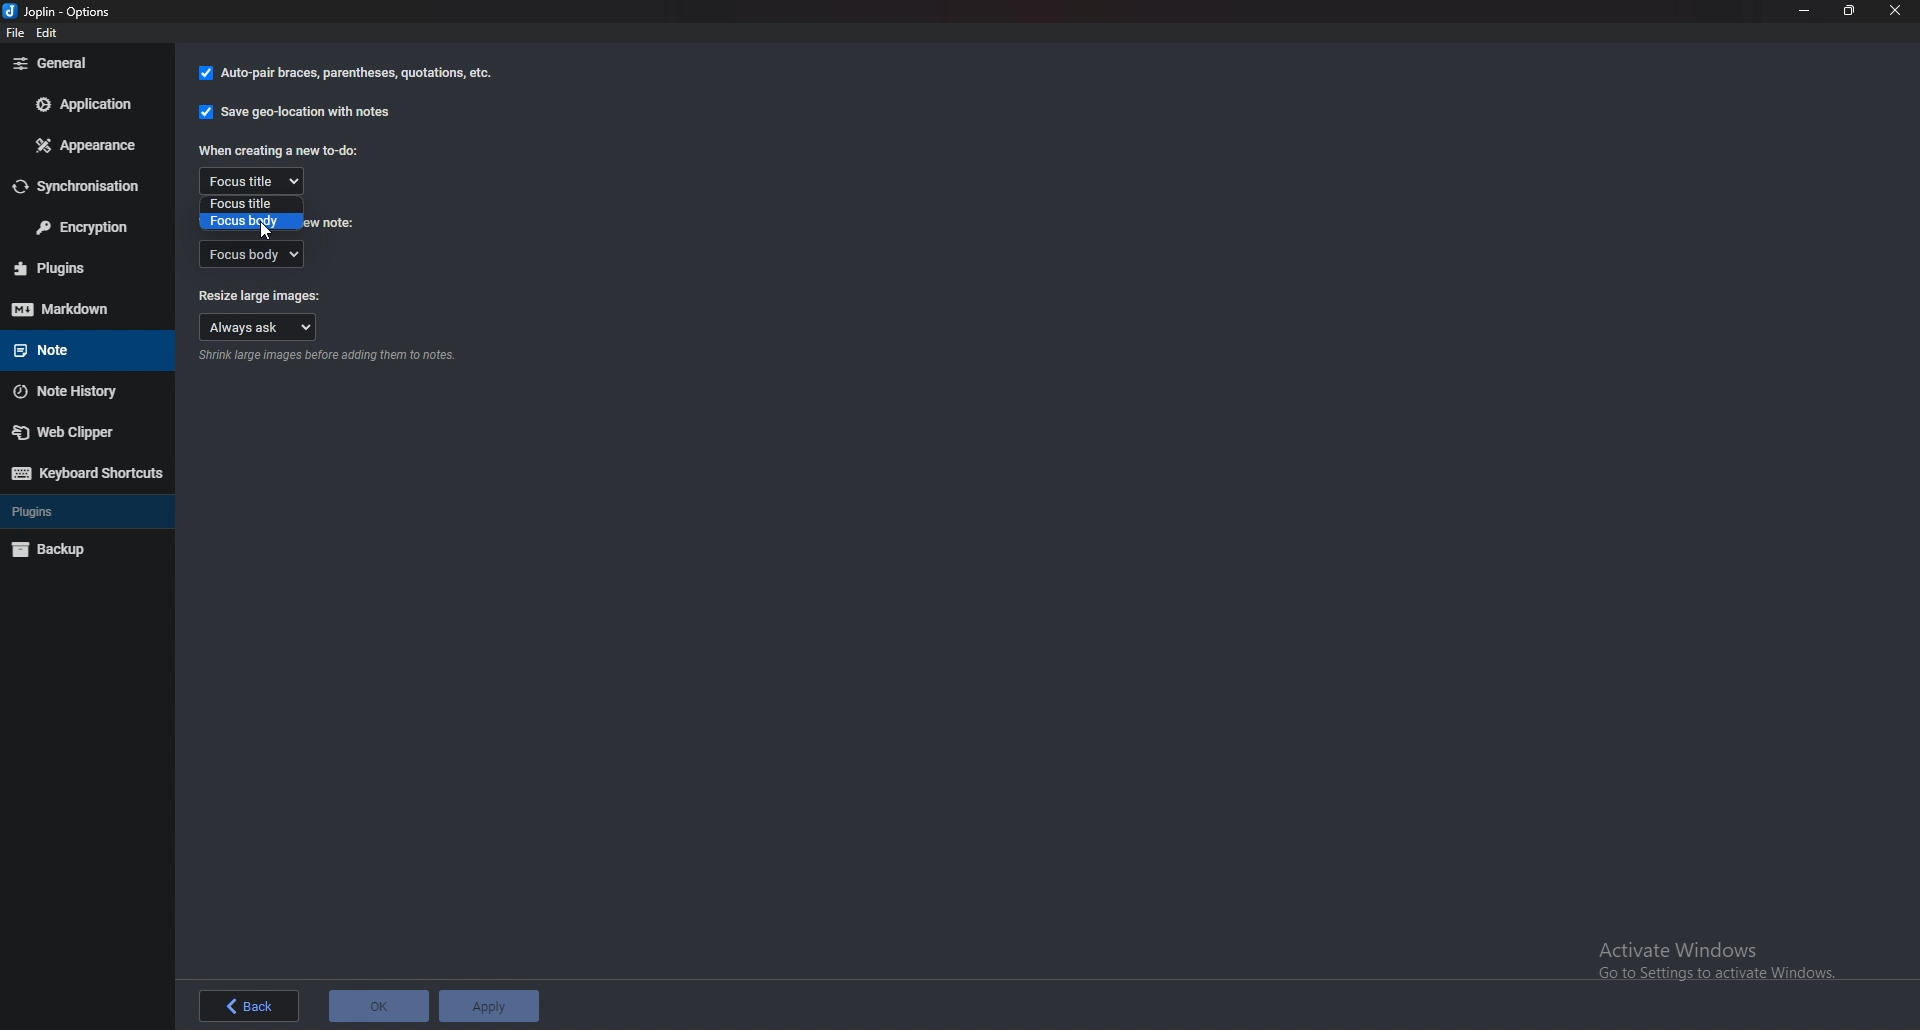 The height and width of the screenshot is (1030, 1920). Describe the element at coordinates (66, 11) in the screenshot. I see `options` at that location.